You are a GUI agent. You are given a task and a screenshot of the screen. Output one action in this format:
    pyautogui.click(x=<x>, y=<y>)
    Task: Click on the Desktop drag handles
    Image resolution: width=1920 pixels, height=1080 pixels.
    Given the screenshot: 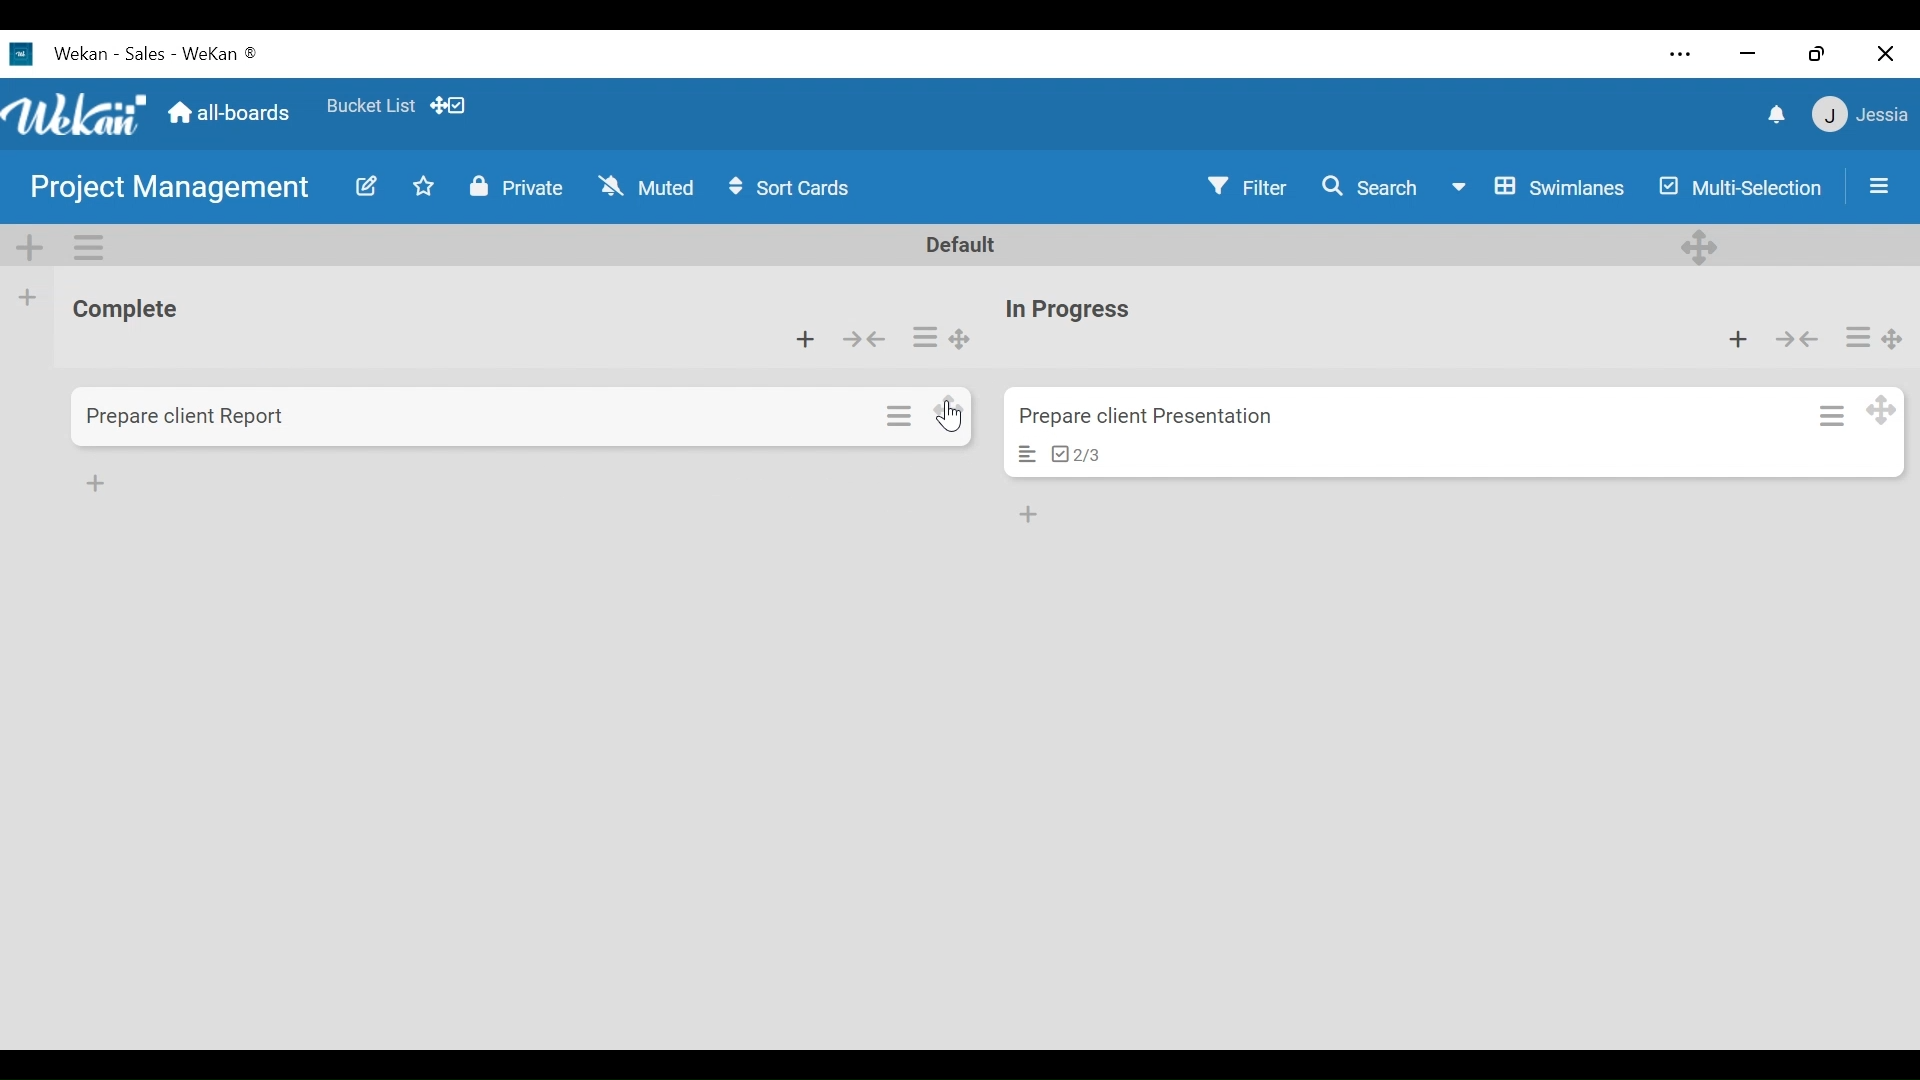 What is the action you would take?
    pyautogui.click(x=1893, y=337)
    